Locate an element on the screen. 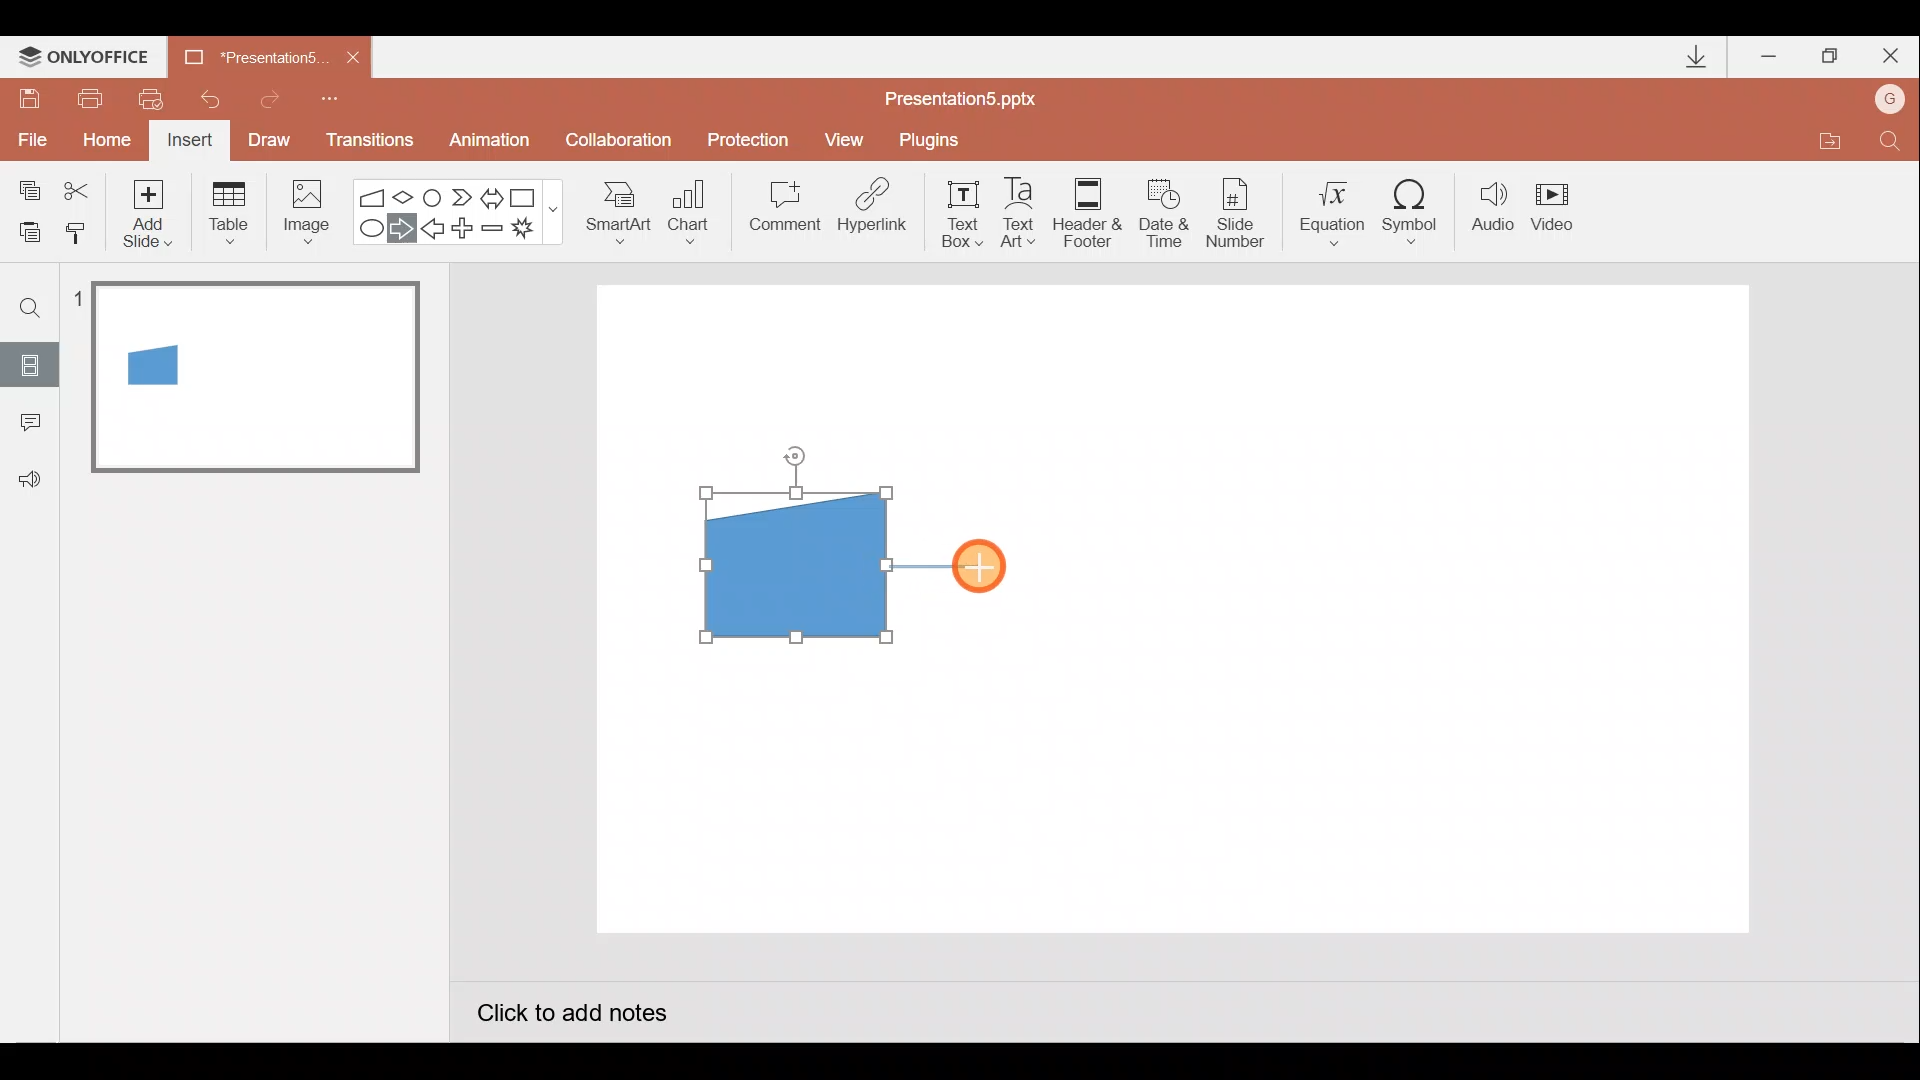  Text box is located at coordinates (956, 211).